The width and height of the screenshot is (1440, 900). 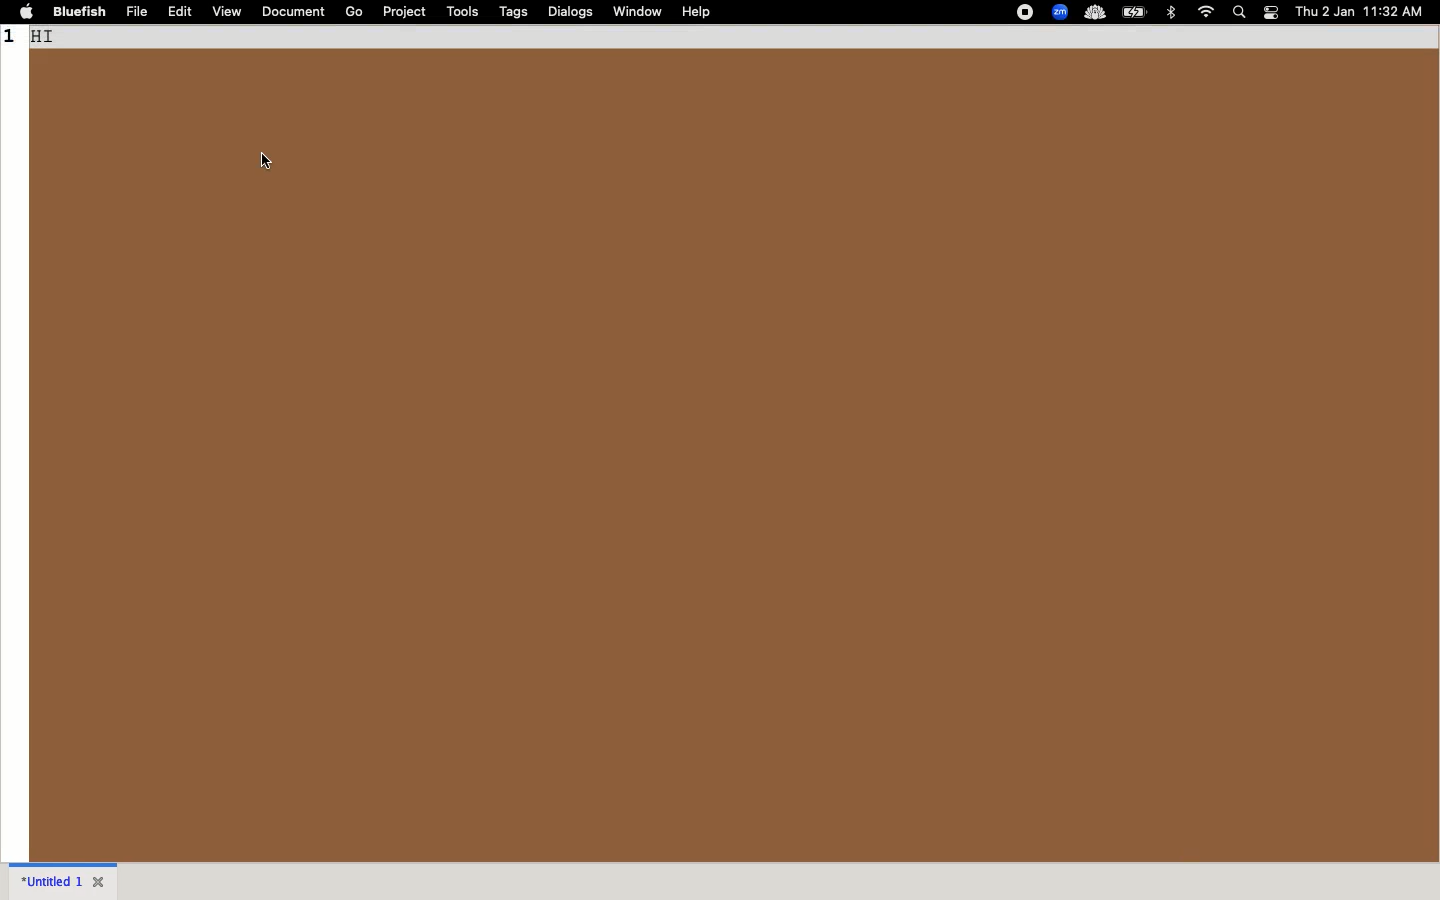 What do you see at coordinates (462, 12) in the screenshot?
I see `tools` at bounding box center [462, 12].